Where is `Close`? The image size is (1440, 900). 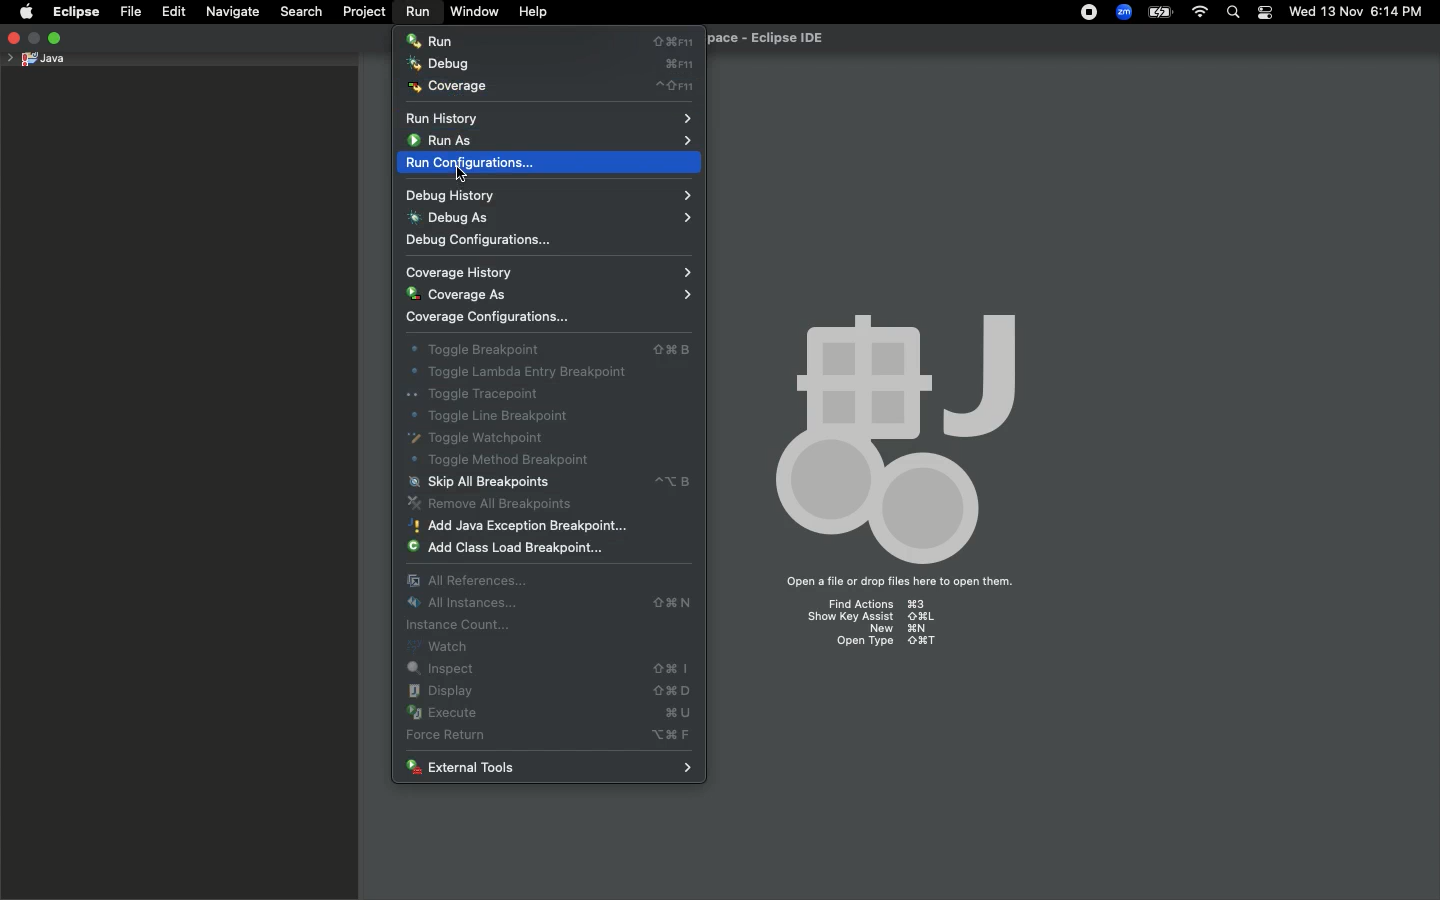 Close is located at coordinates (13, 36).